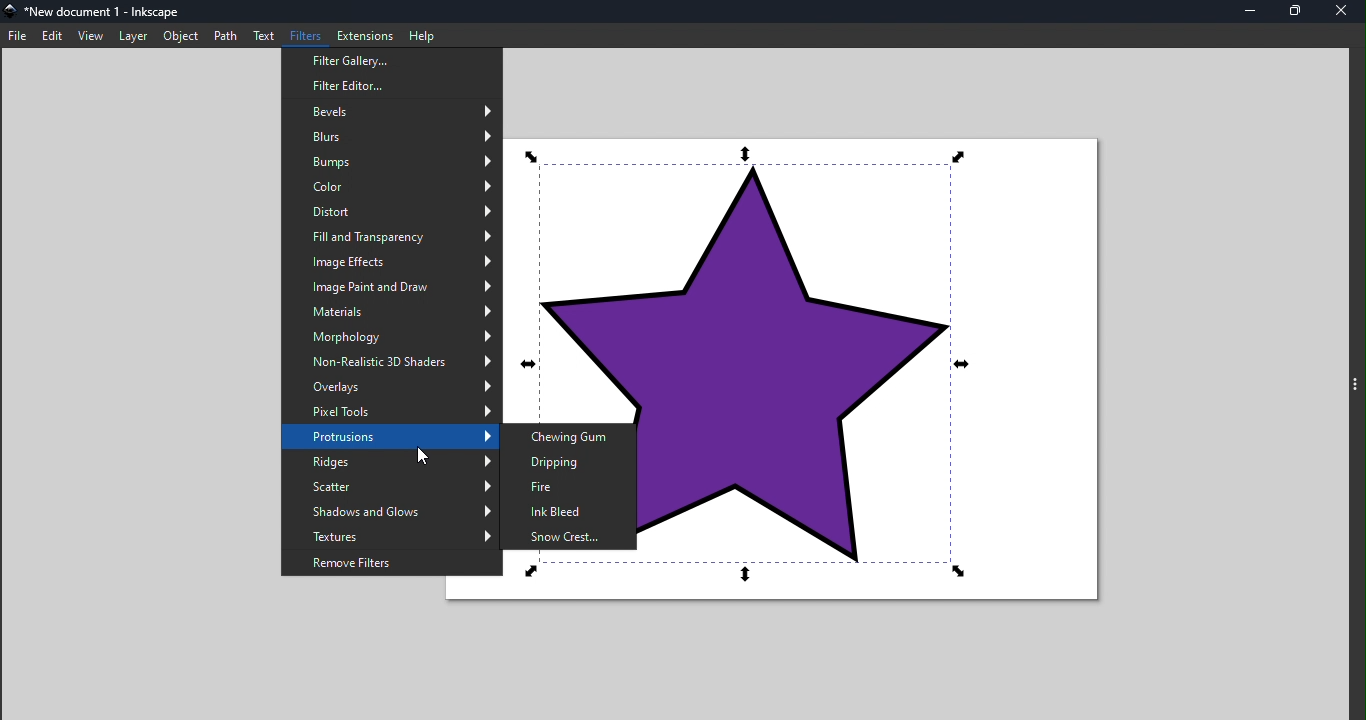  What do you see at coordinates (52, 35) in the screenshot?
I see `Edit` at bounding box center [52, 35].